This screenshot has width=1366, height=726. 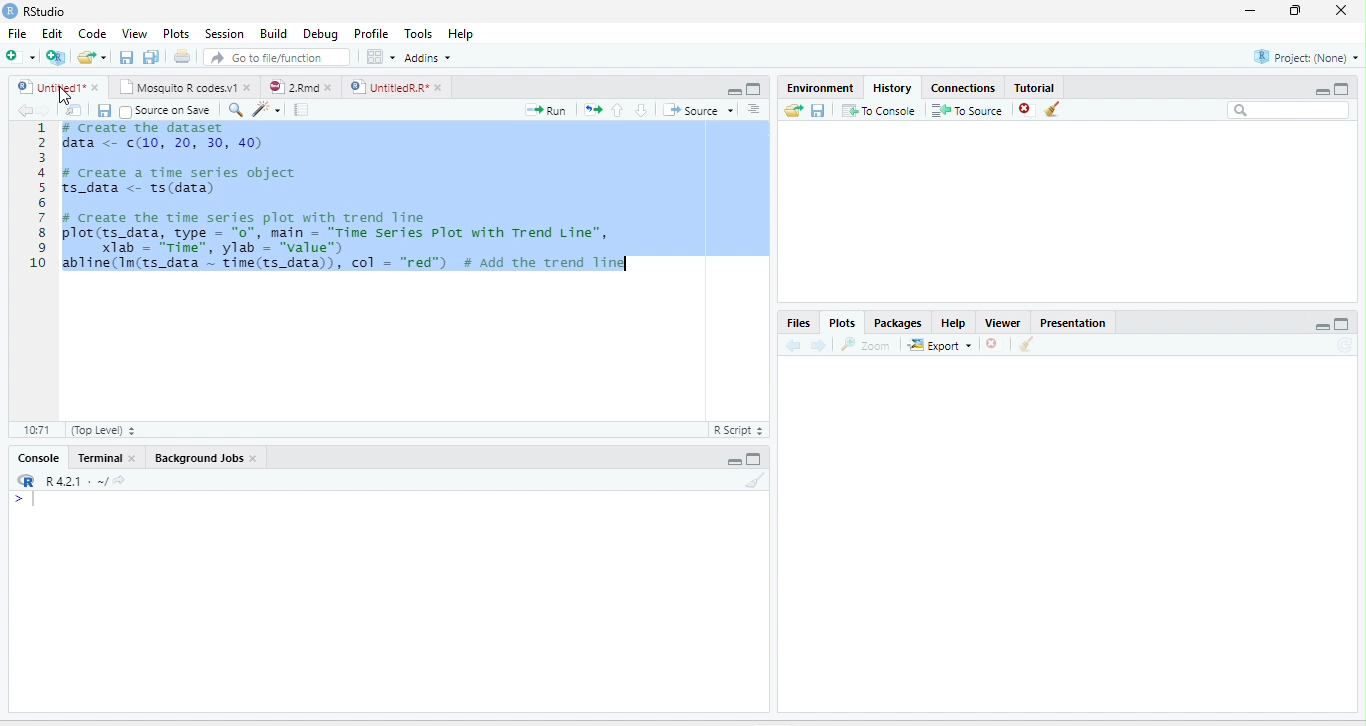 I want to click on Workspace panes, so click(x=379, y=56).